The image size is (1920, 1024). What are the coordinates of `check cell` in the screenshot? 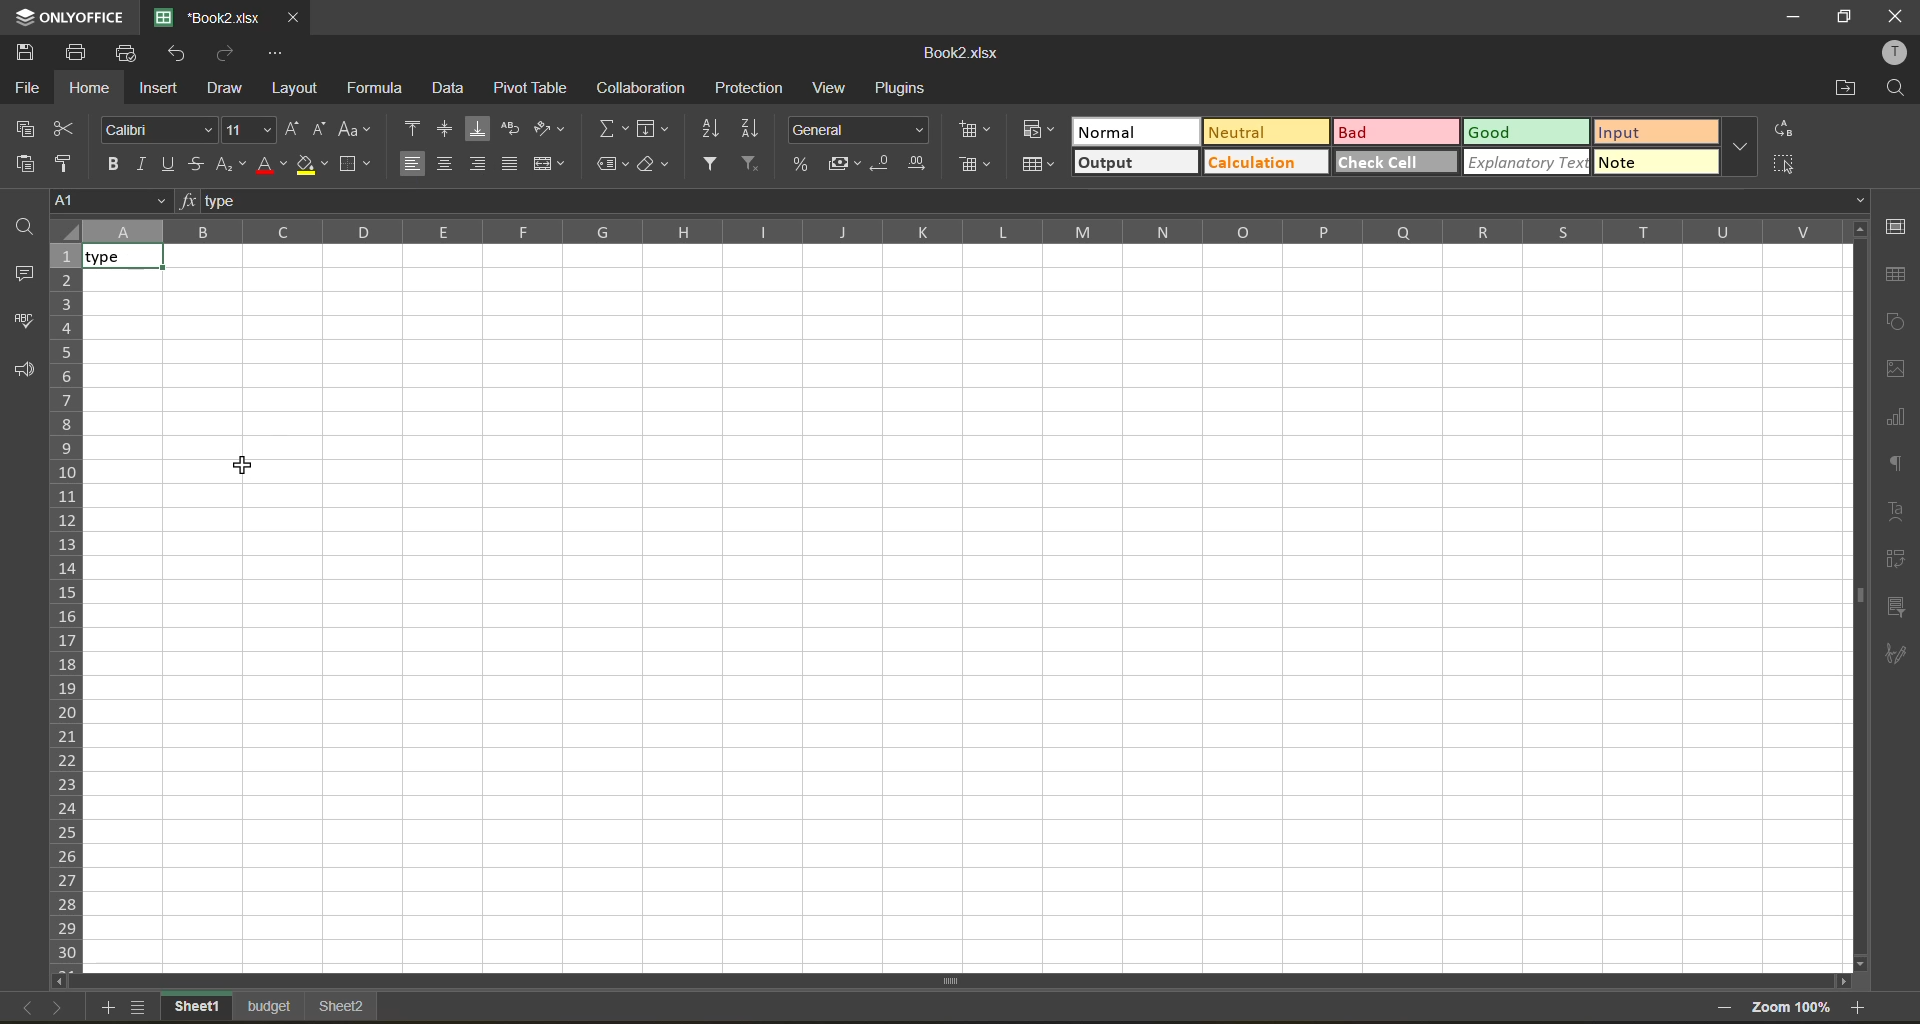 It's located at (1398, 164).